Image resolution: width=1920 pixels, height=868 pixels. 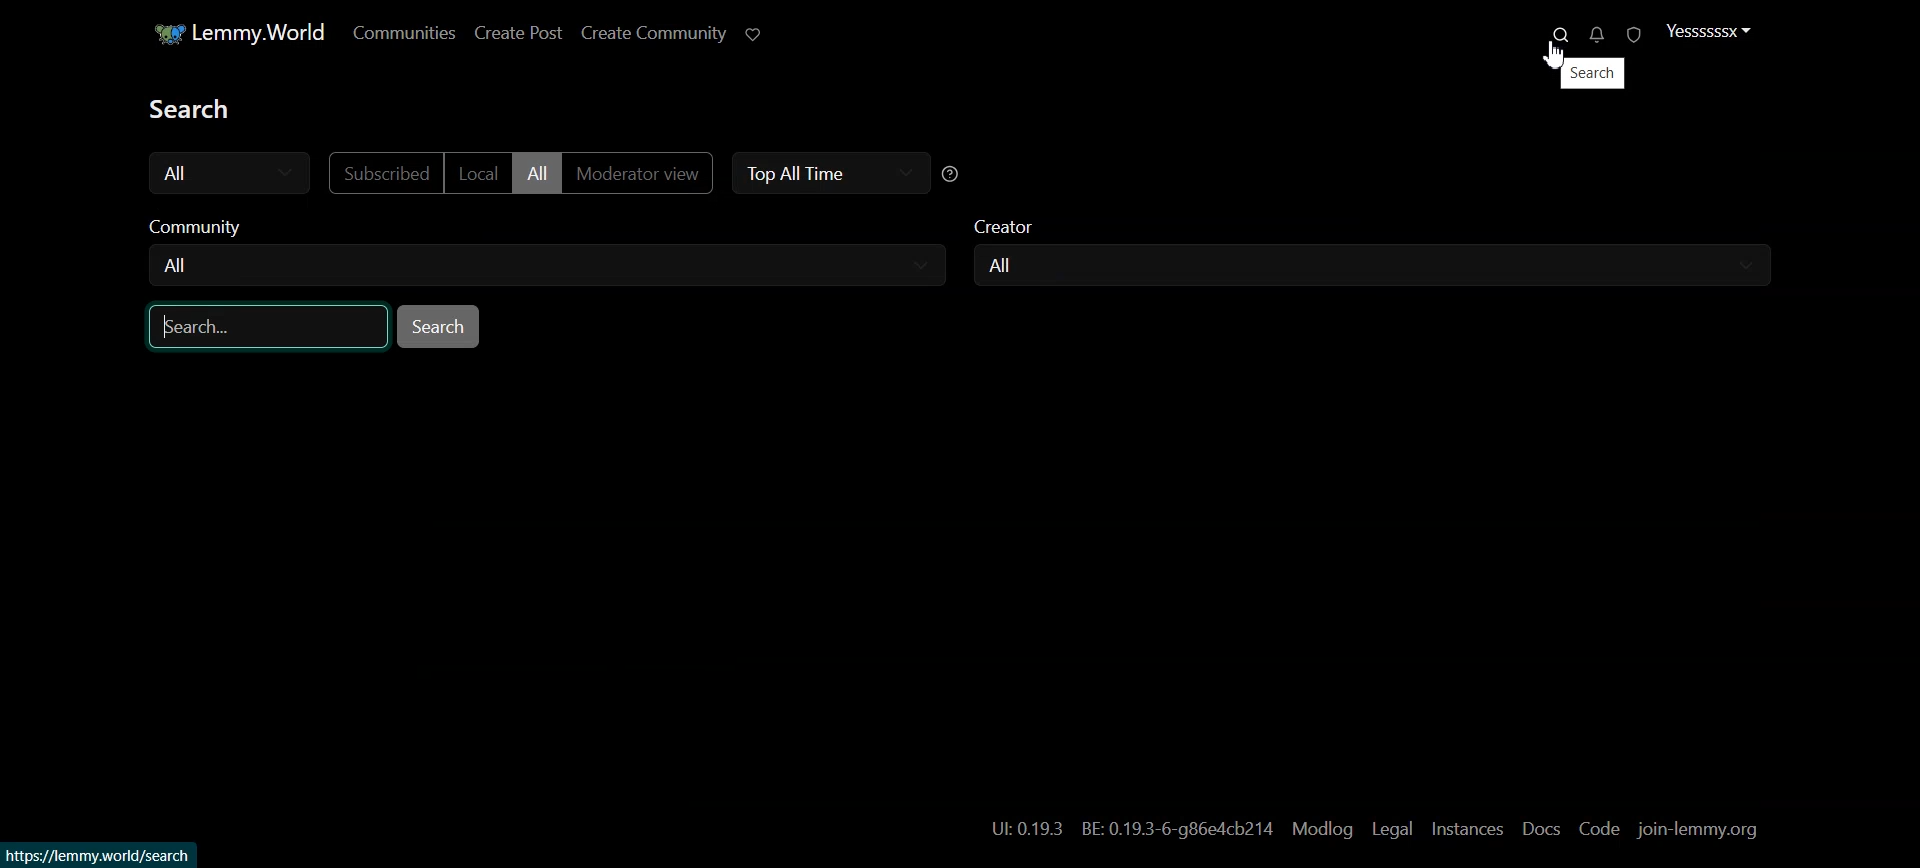 What do you see at coordinates (1320, 829) in the screenshot?
I see `Modlog` at bounding box center [1320, 829].